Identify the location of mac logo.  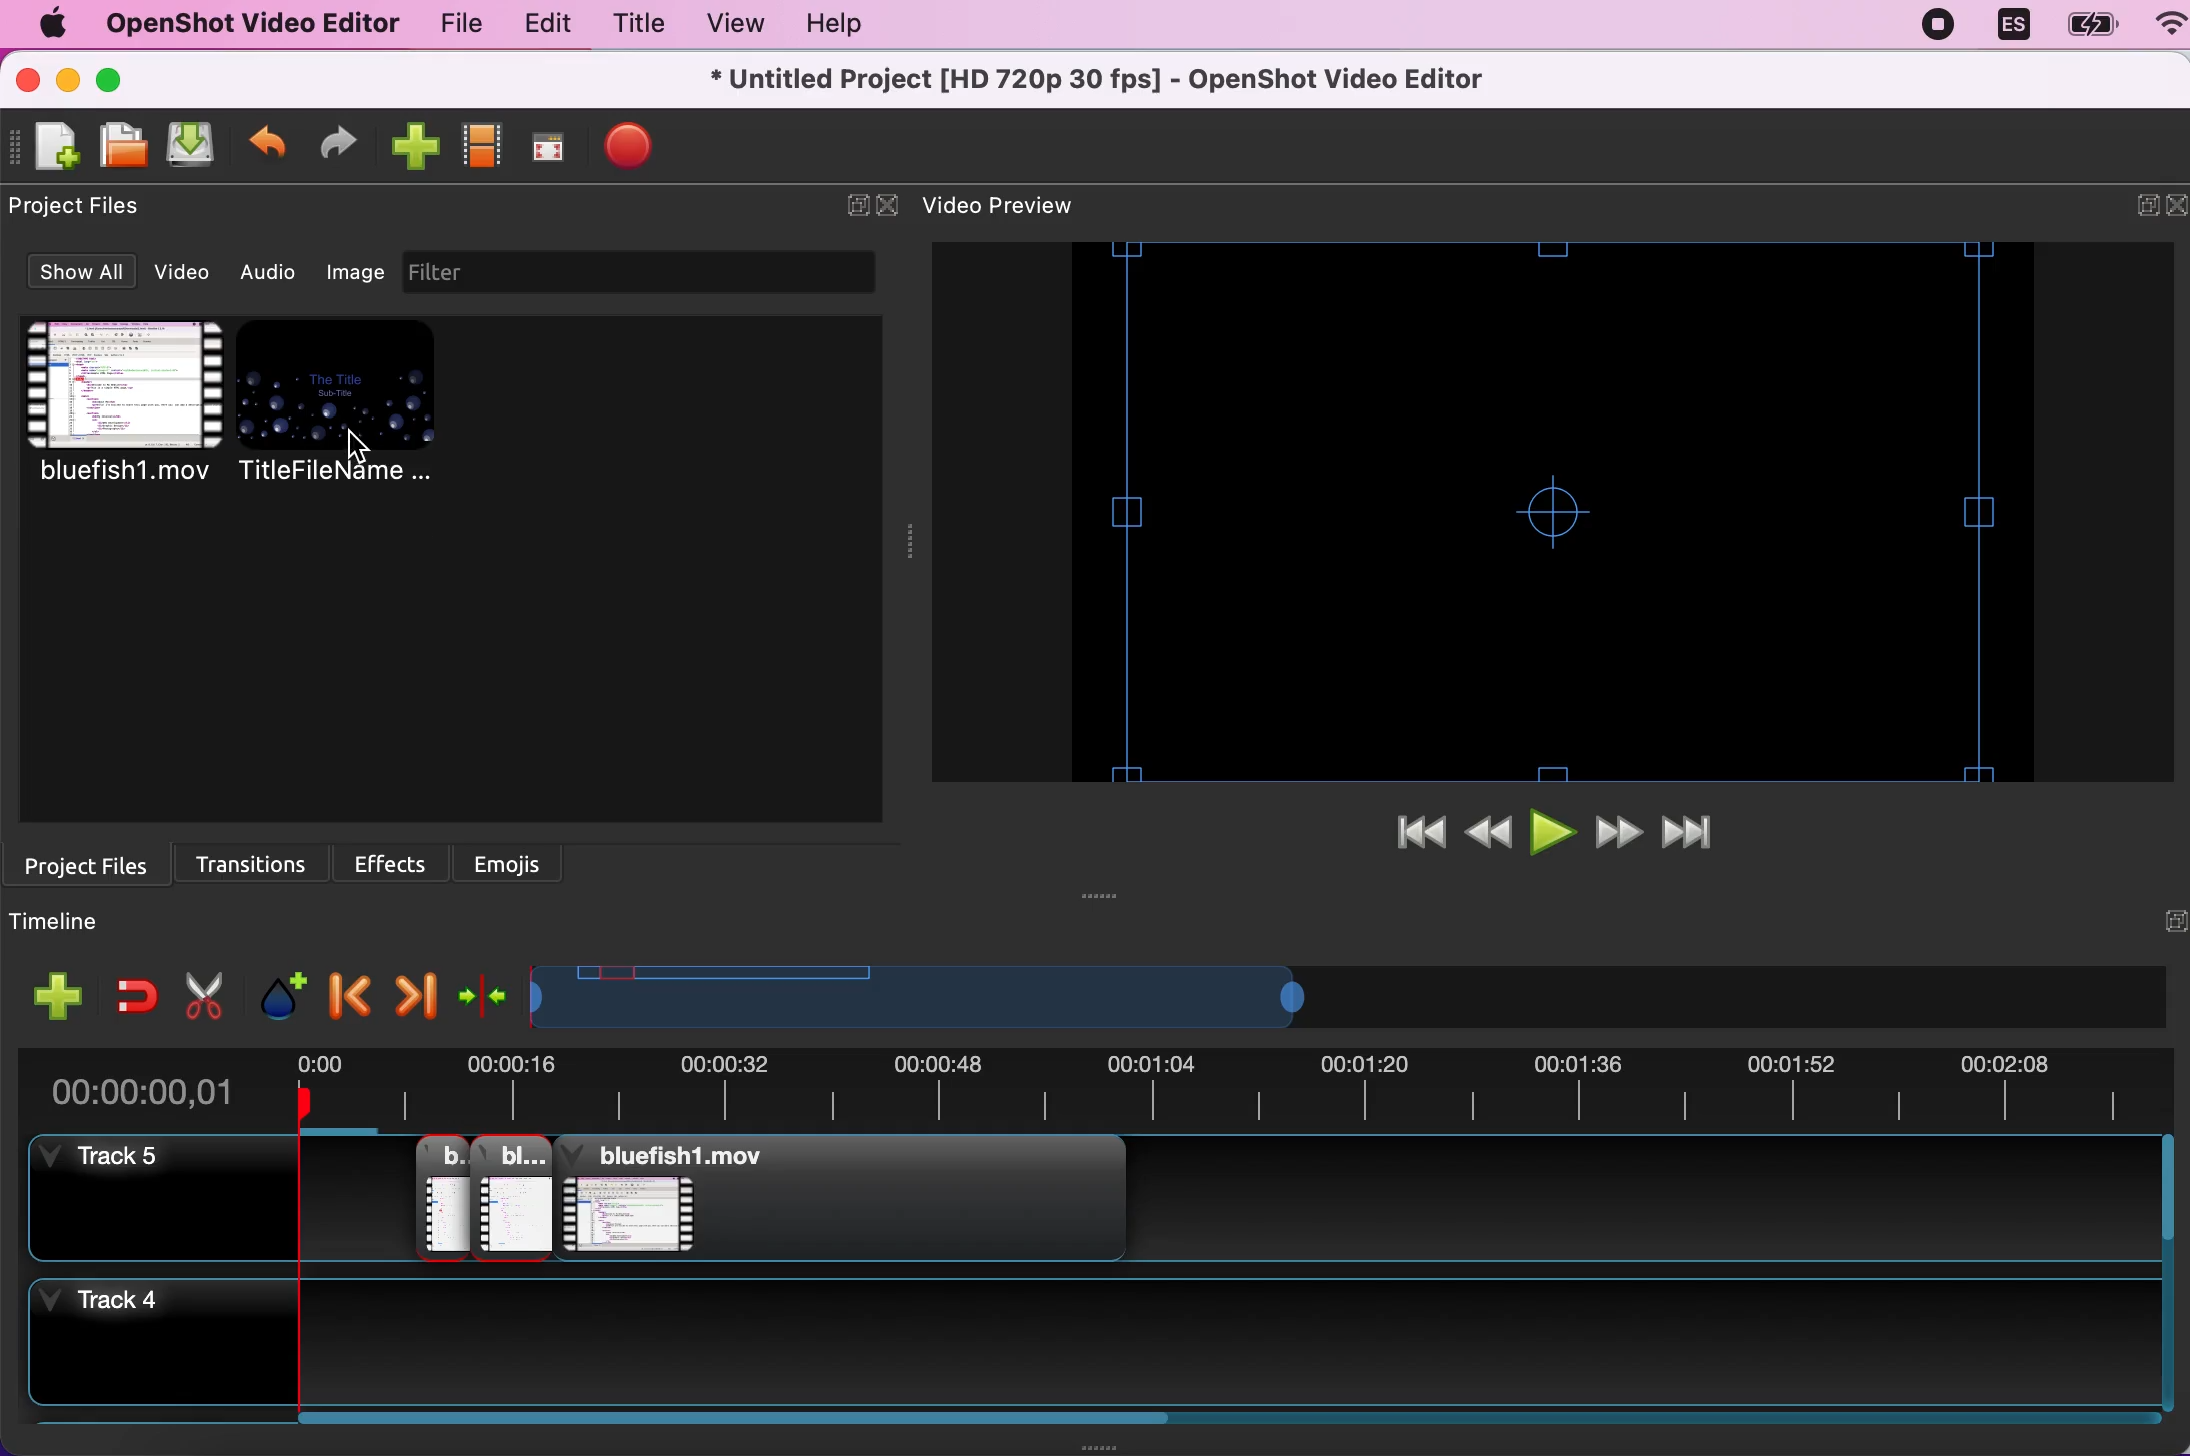
(45, 25).